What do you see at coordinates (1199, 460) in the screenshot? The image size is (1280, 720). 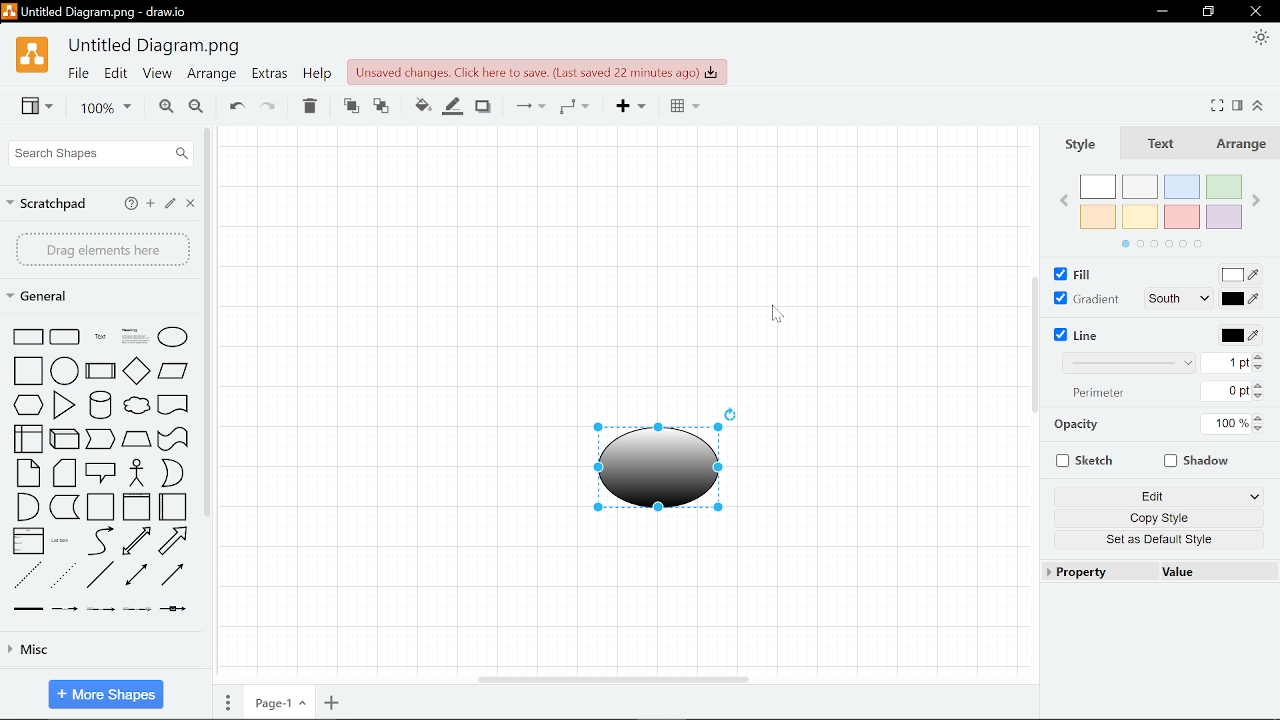 I see `Shadow` at bounding box center [1199, 460].